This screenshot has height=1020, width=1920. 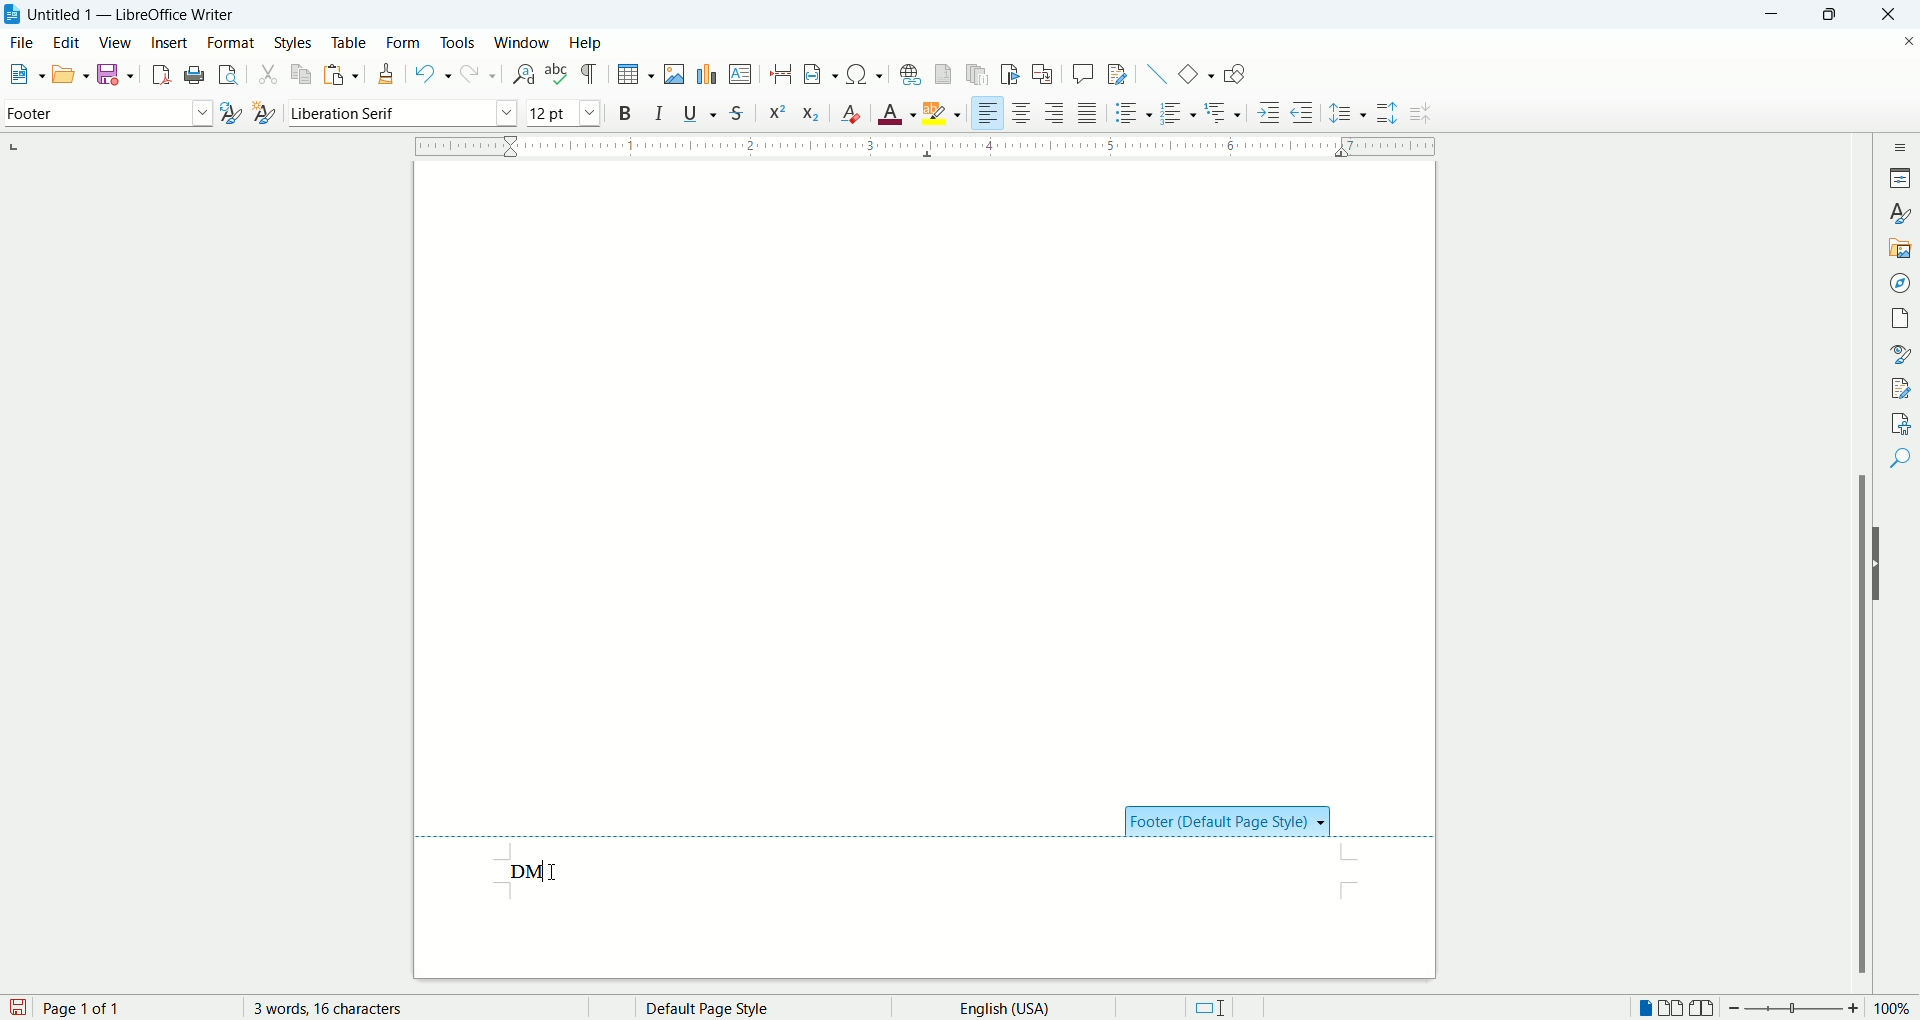 I want to click on insert endnote, so click(x=979, y=74).